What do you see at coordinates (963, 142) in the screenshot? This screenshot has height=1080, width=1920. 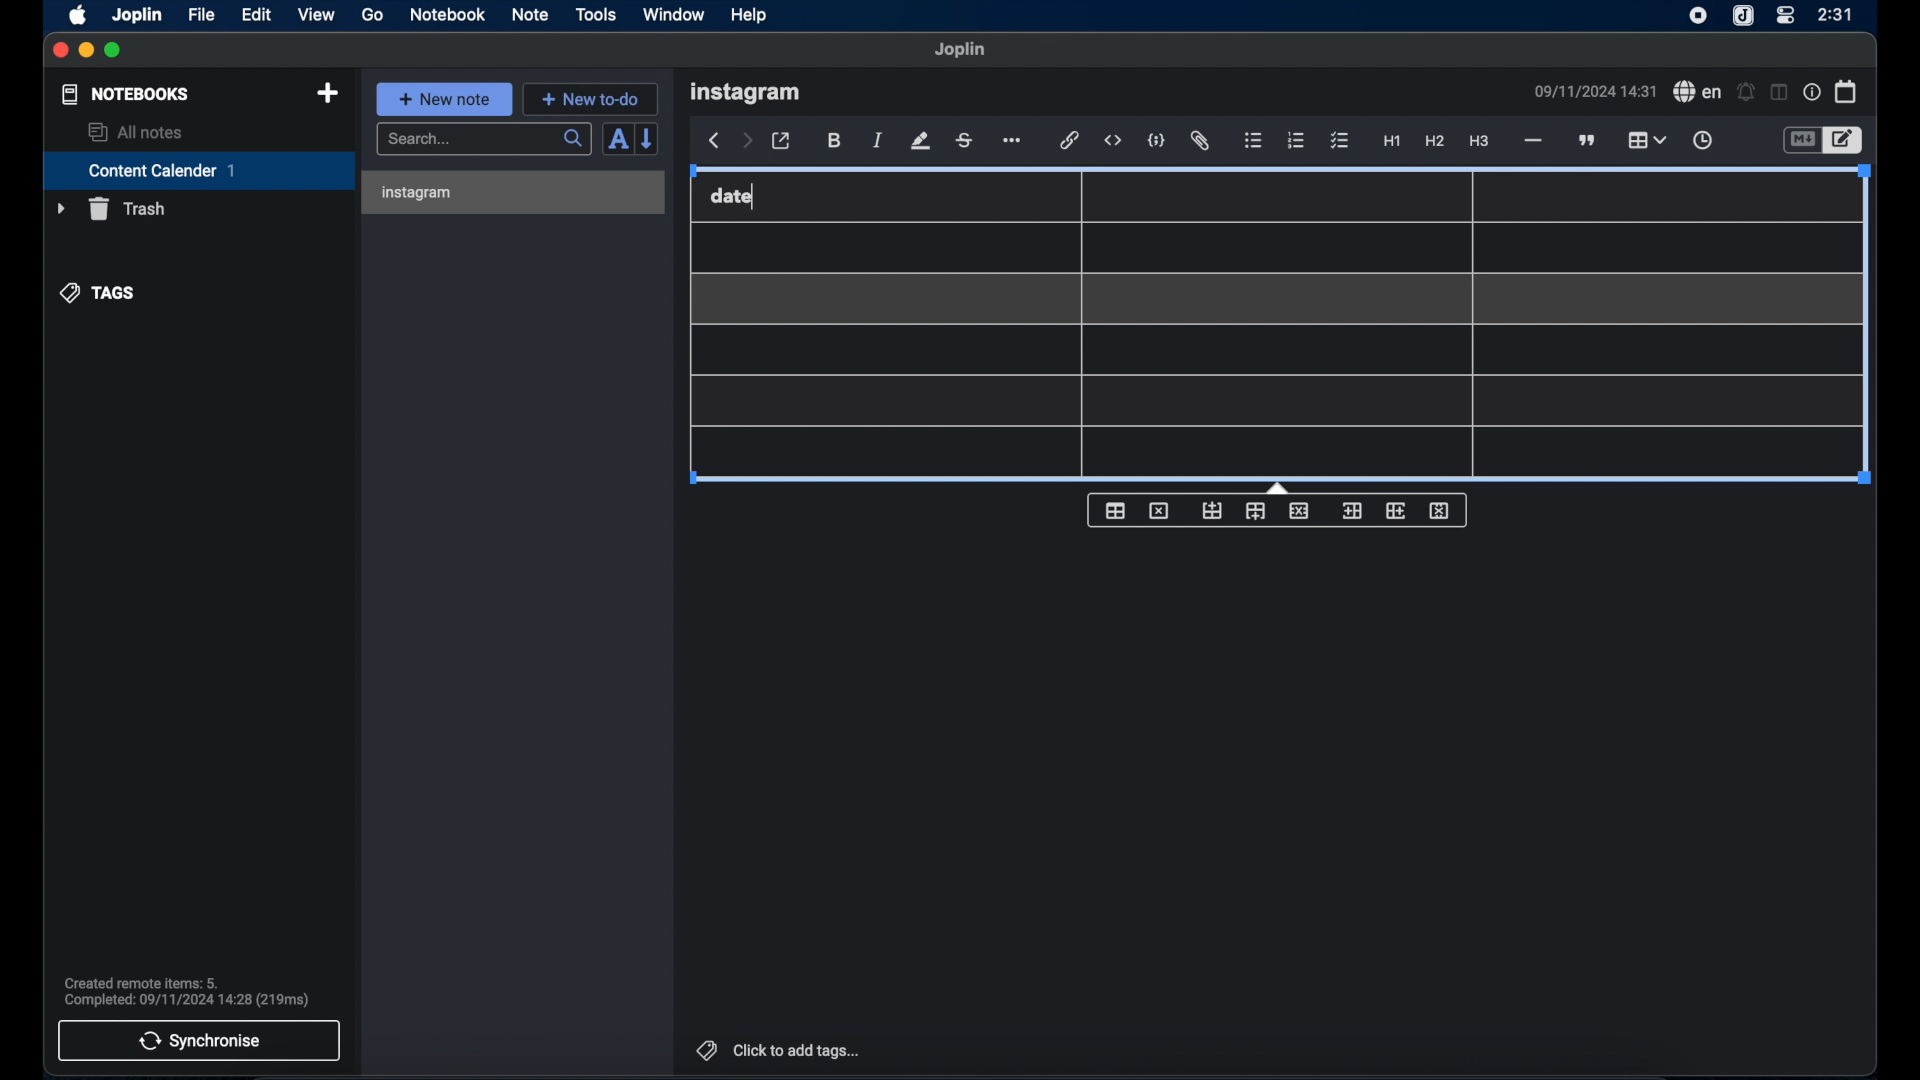 I see `strikethrough` at bounding box center [963, 142].